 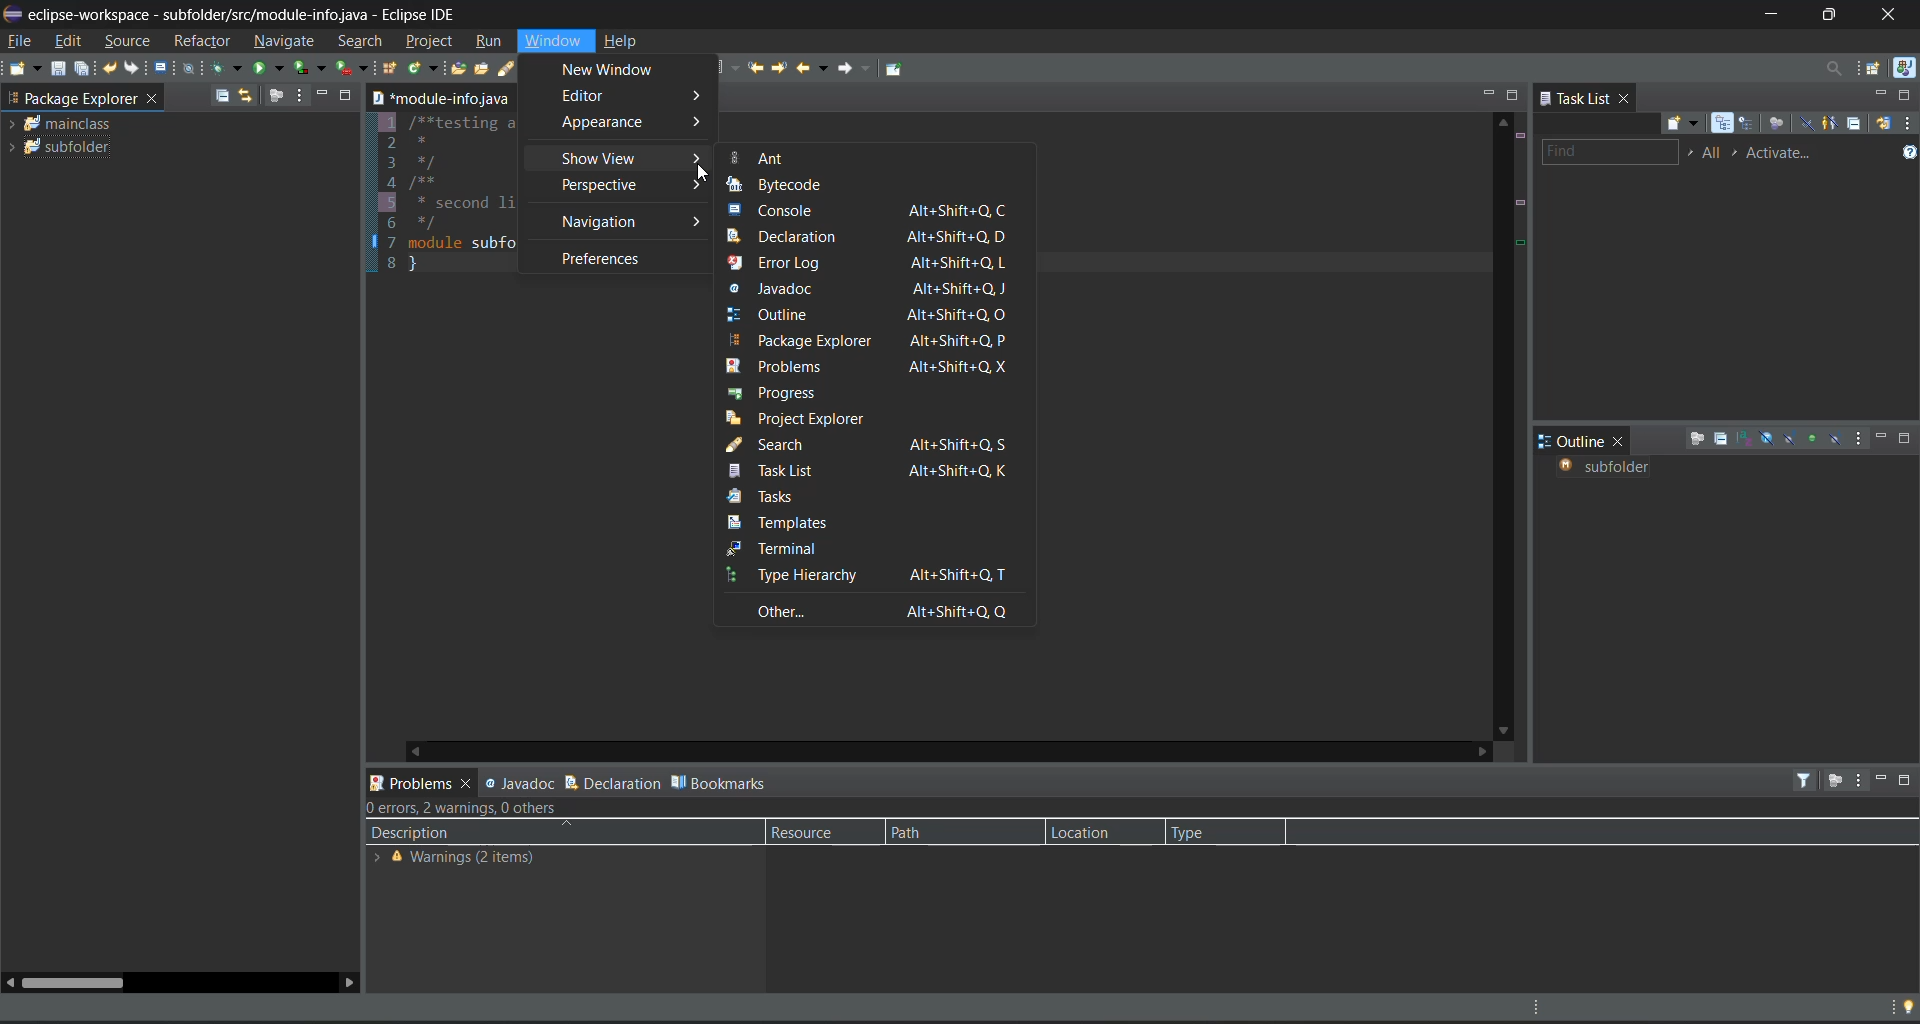 What do you see at coordinates (1908, 126) in the screenshot?
I see `view menu` at bounding box center [1908, 126].